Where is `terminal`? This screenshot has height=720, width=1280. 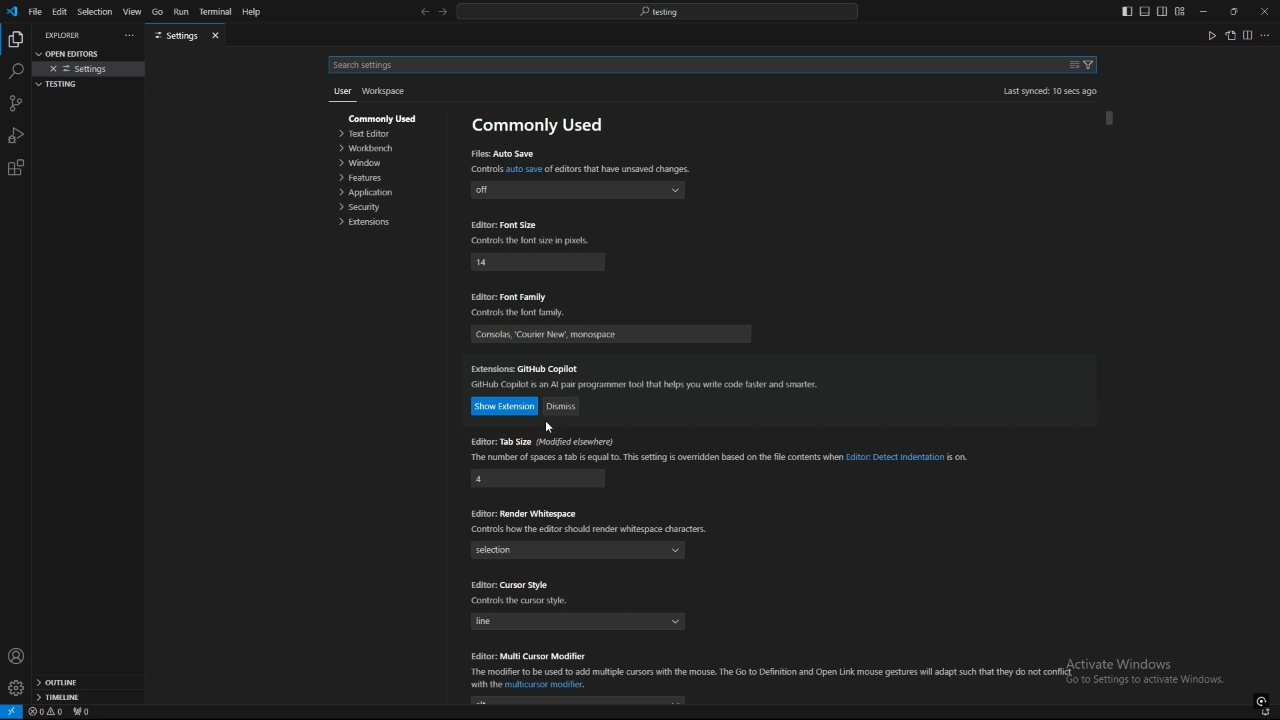 terminal is located at coordinates (216, 13).